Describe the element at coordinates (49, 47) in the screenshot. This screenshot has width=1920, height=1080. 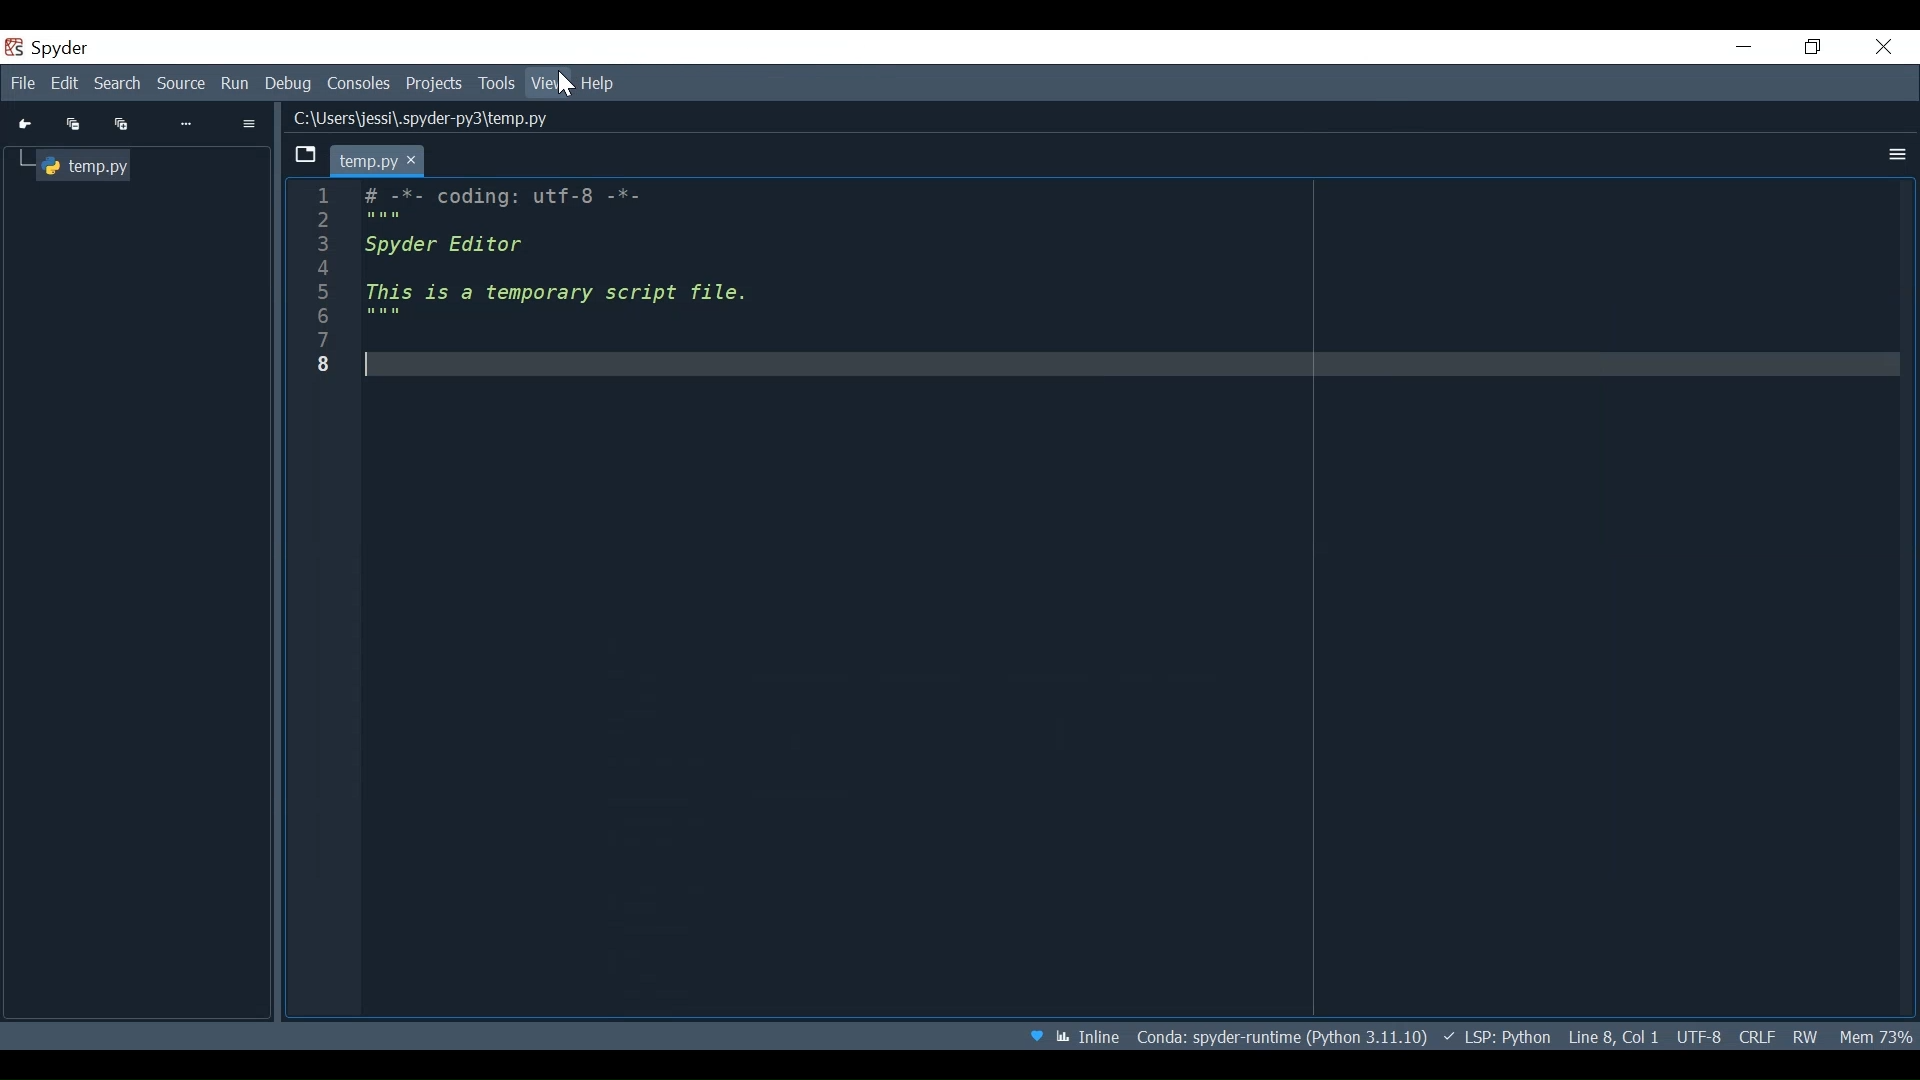
I see `Spyder Desktop icon` at that location.